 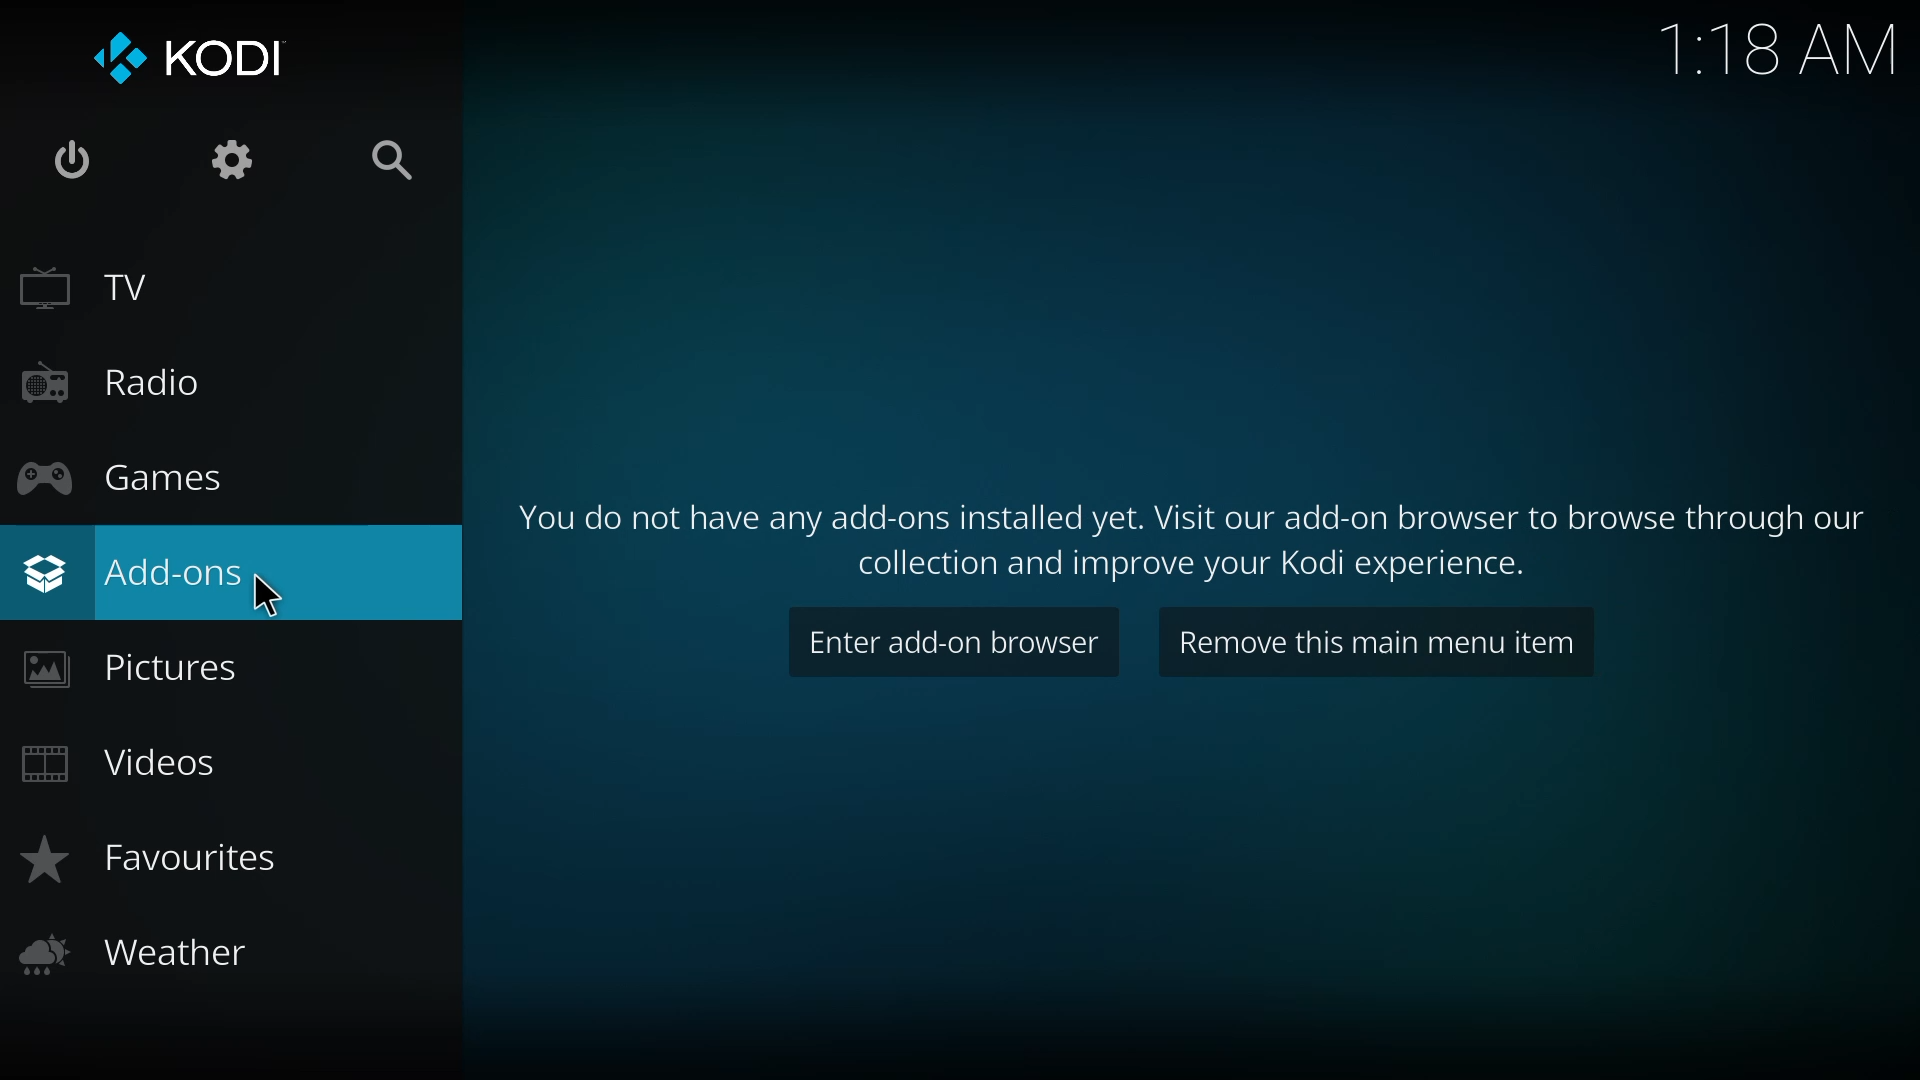 I want to click on add-ons, so click(x=138, y=572).